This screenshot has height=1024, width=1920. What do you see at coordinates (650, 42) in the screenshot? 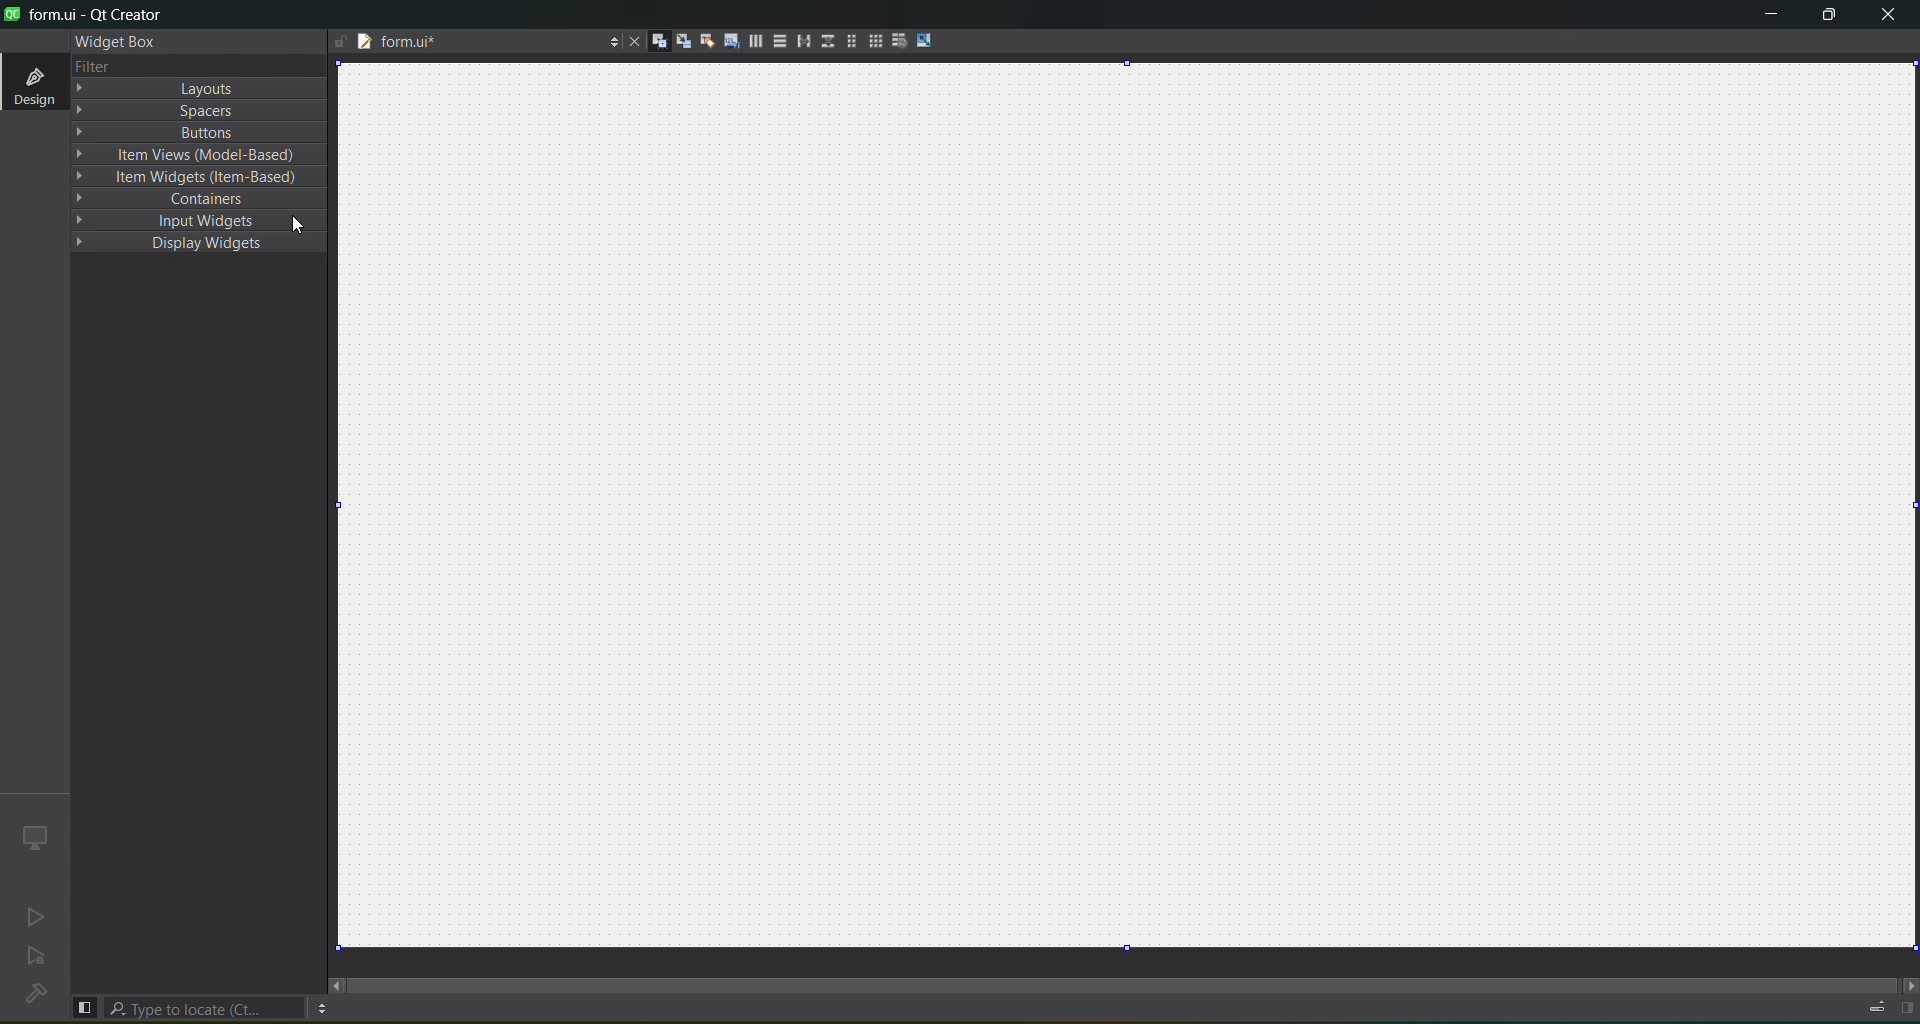
I see `widgets` at bounding box center [650, 42].